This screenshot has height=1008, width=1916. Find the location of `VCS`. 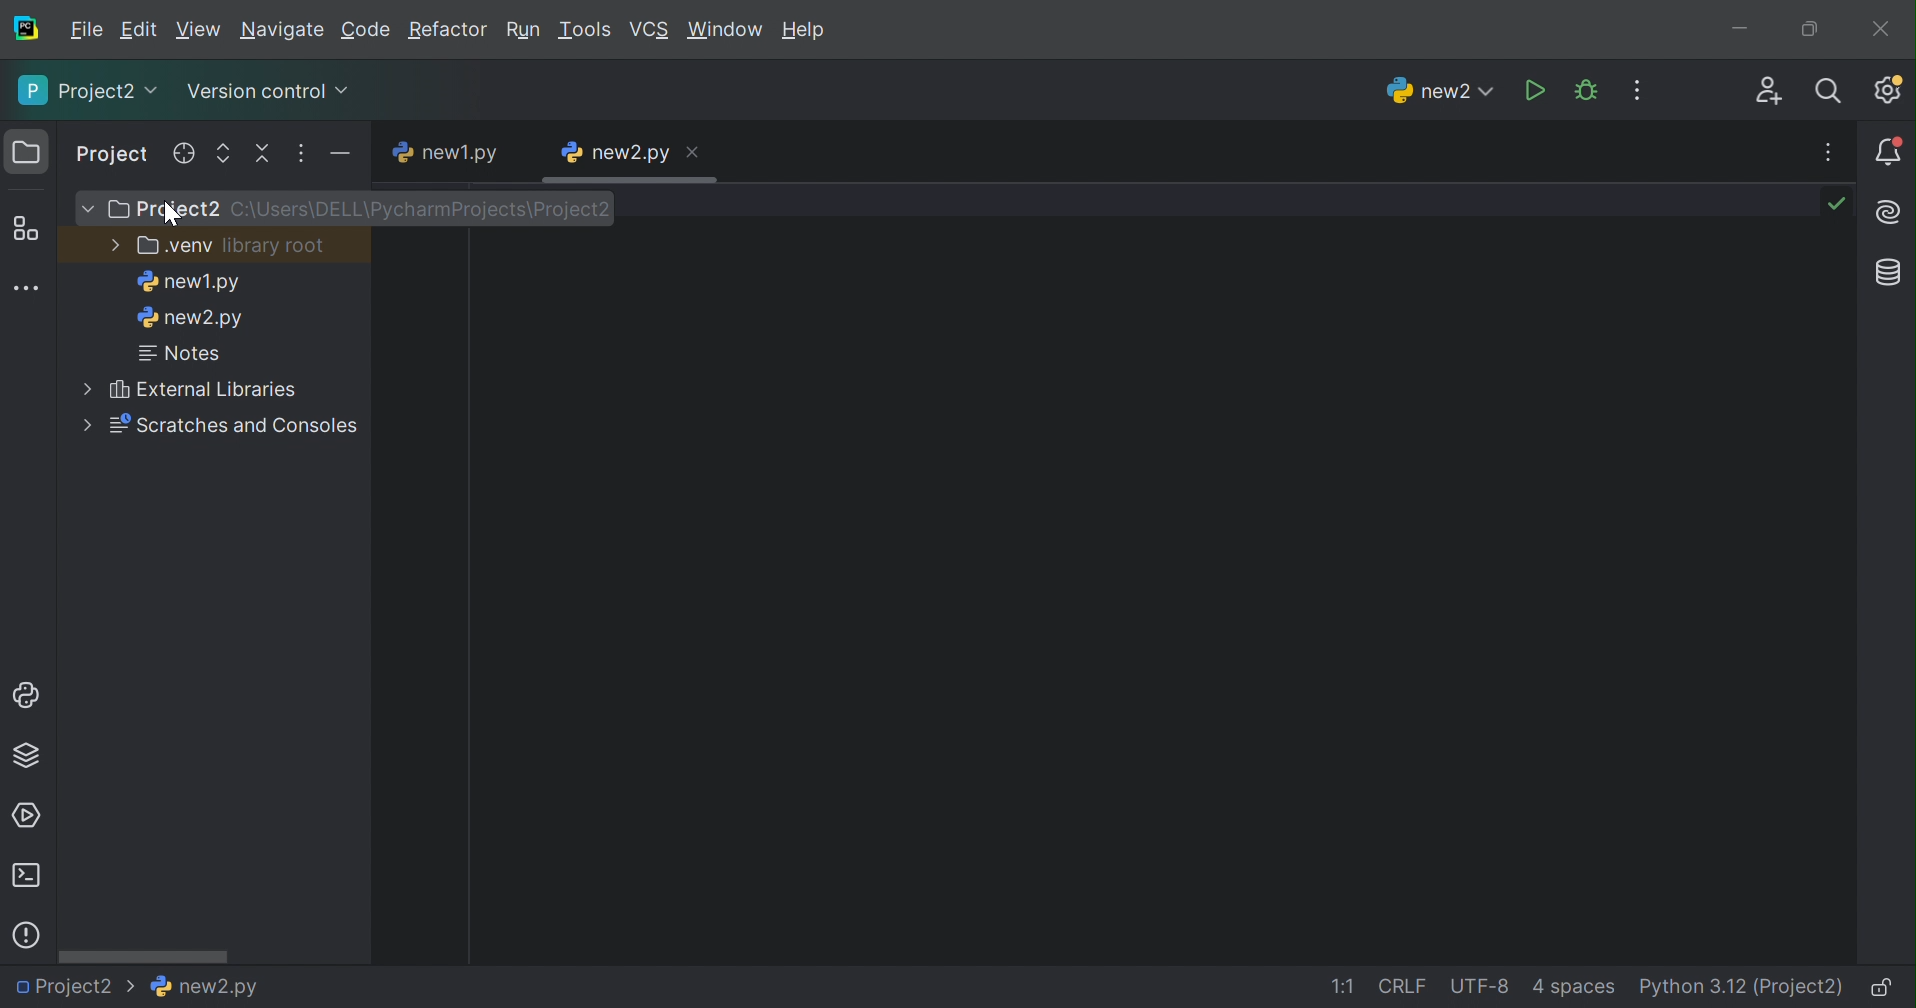

VCS is located at coordinates (652, 28).